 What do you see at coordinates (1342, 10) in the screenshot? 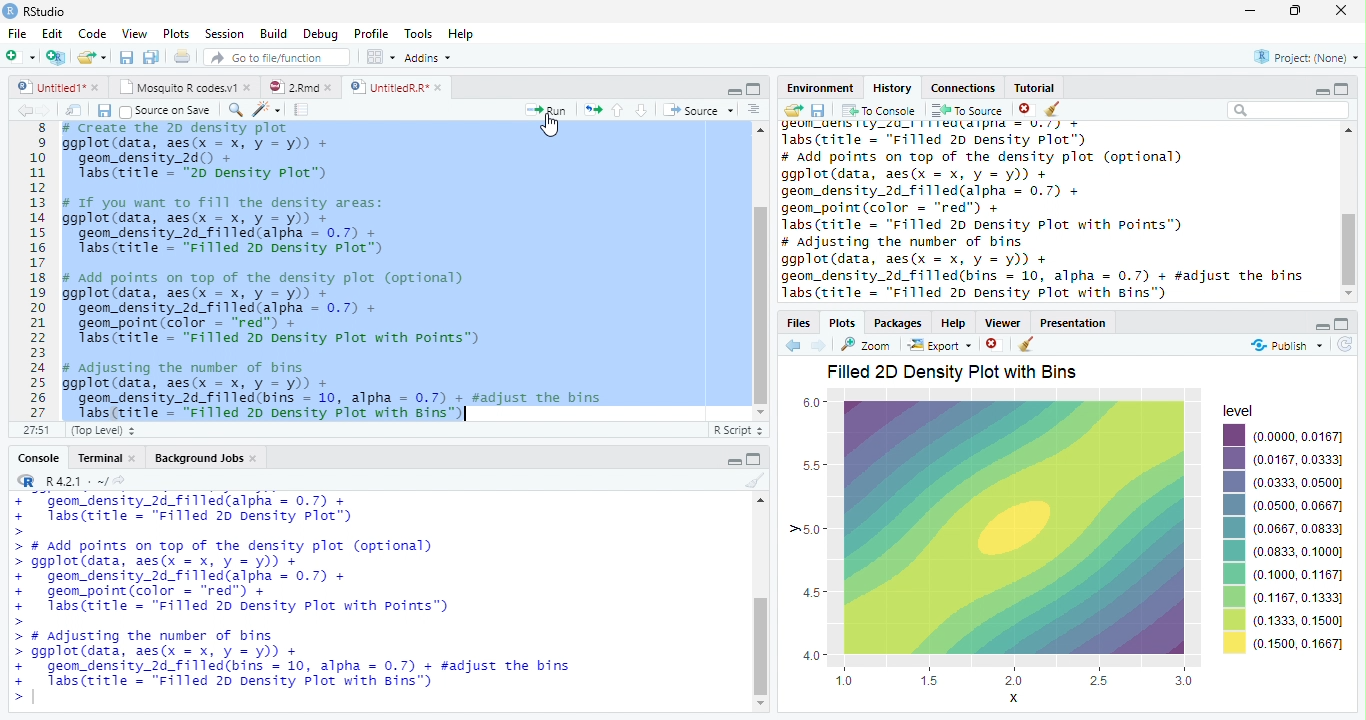
I see `close` at bounding box center [1342, 10].